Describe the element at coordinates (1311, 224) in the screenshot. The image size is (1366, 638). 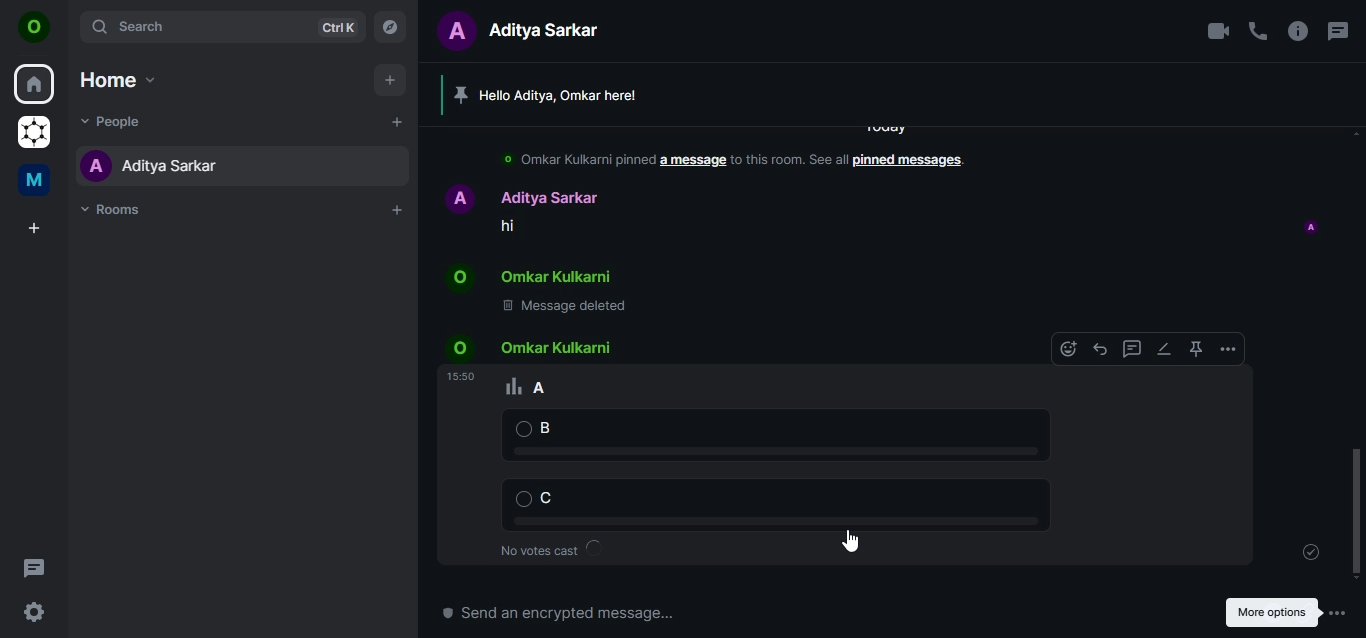
I see `message sent by ` at that location.